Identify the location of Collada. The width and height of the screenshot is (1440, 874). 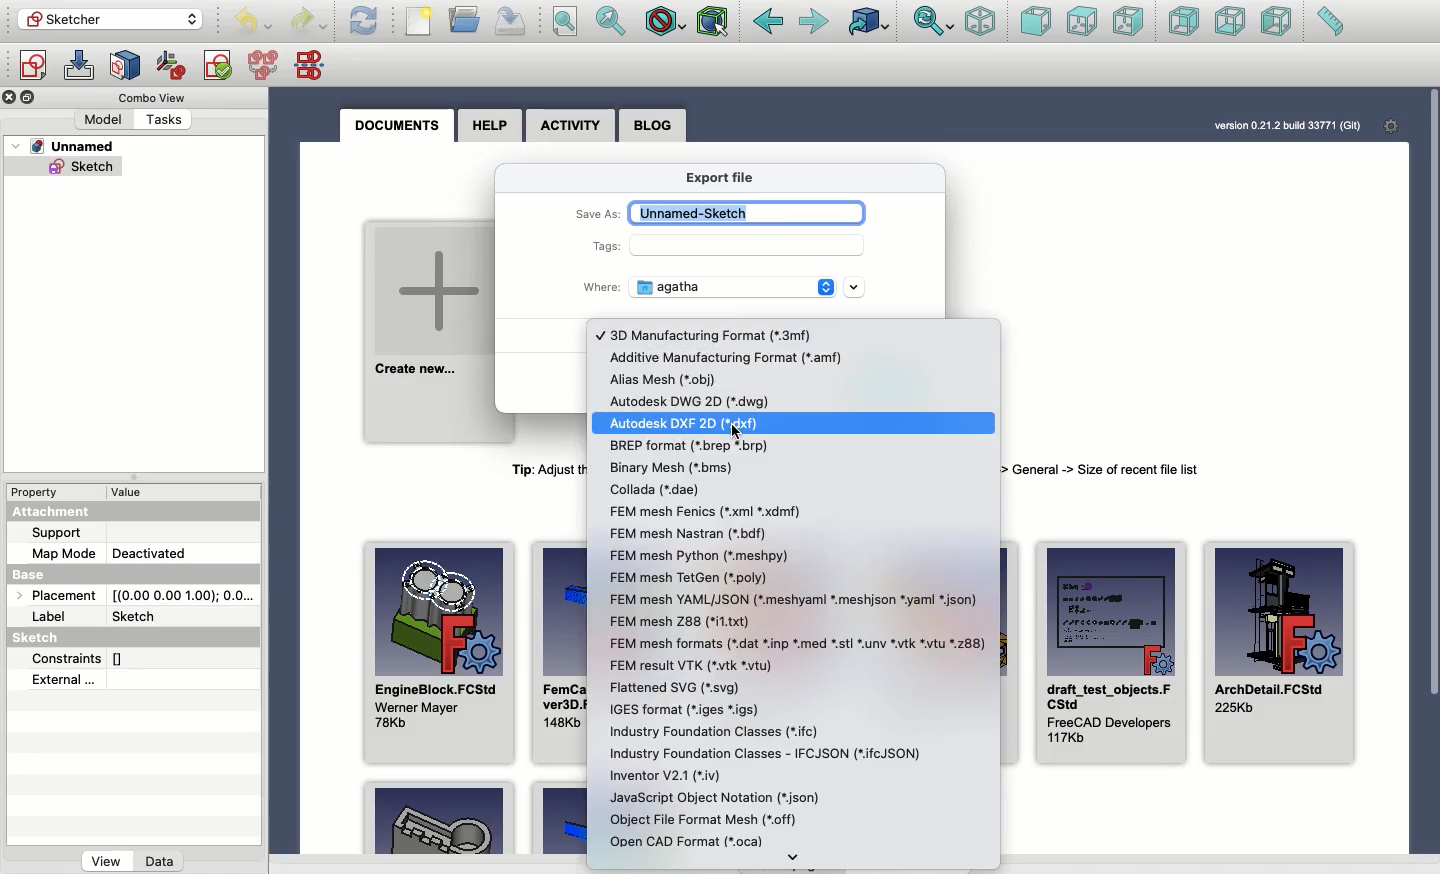
(656, 490).